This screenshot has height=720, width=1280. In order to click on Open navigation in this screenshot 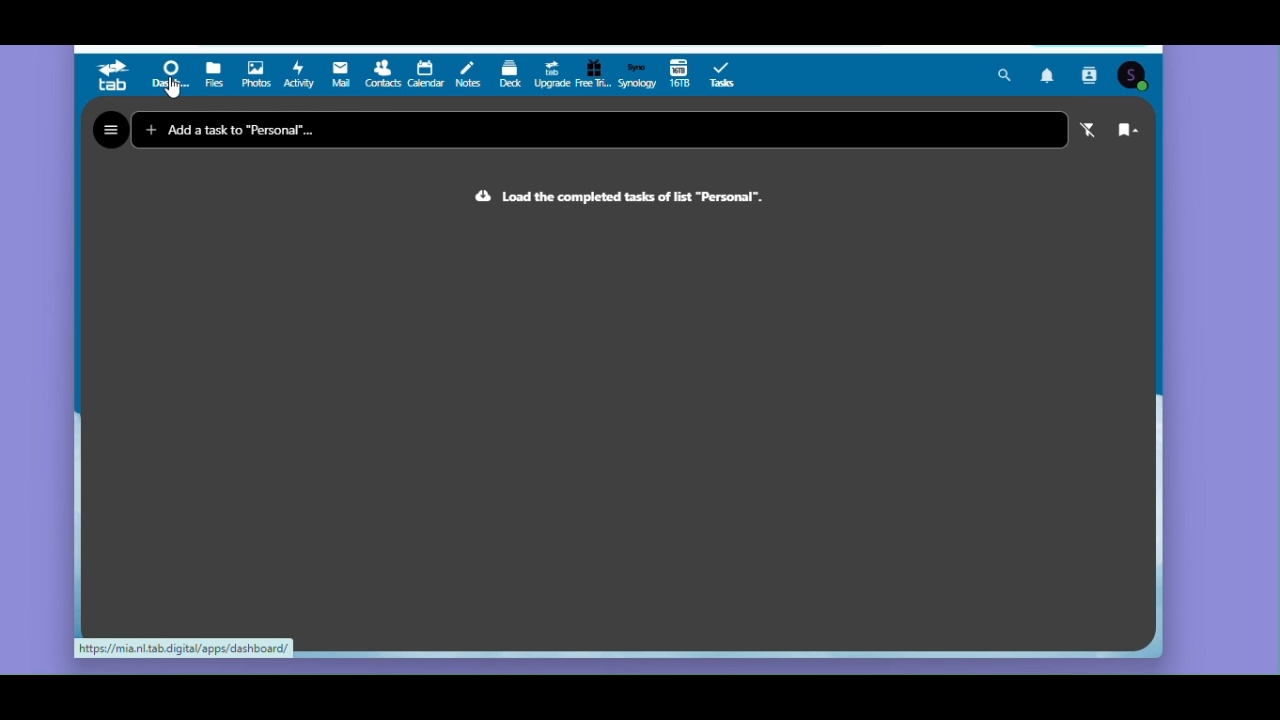, I will do `click(110, 131)`.